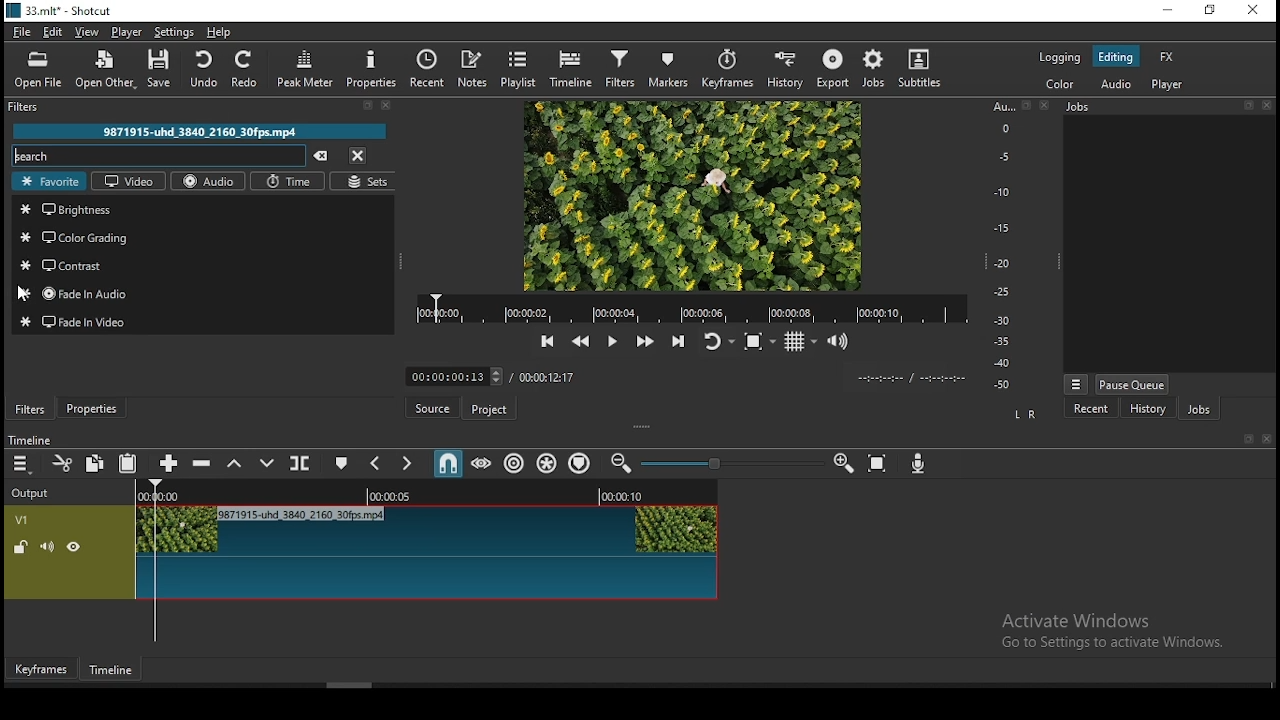  What do you see at coordinates (1166, 55) in the screenshot?
I see `fx` at bounding box center [1166, 55].